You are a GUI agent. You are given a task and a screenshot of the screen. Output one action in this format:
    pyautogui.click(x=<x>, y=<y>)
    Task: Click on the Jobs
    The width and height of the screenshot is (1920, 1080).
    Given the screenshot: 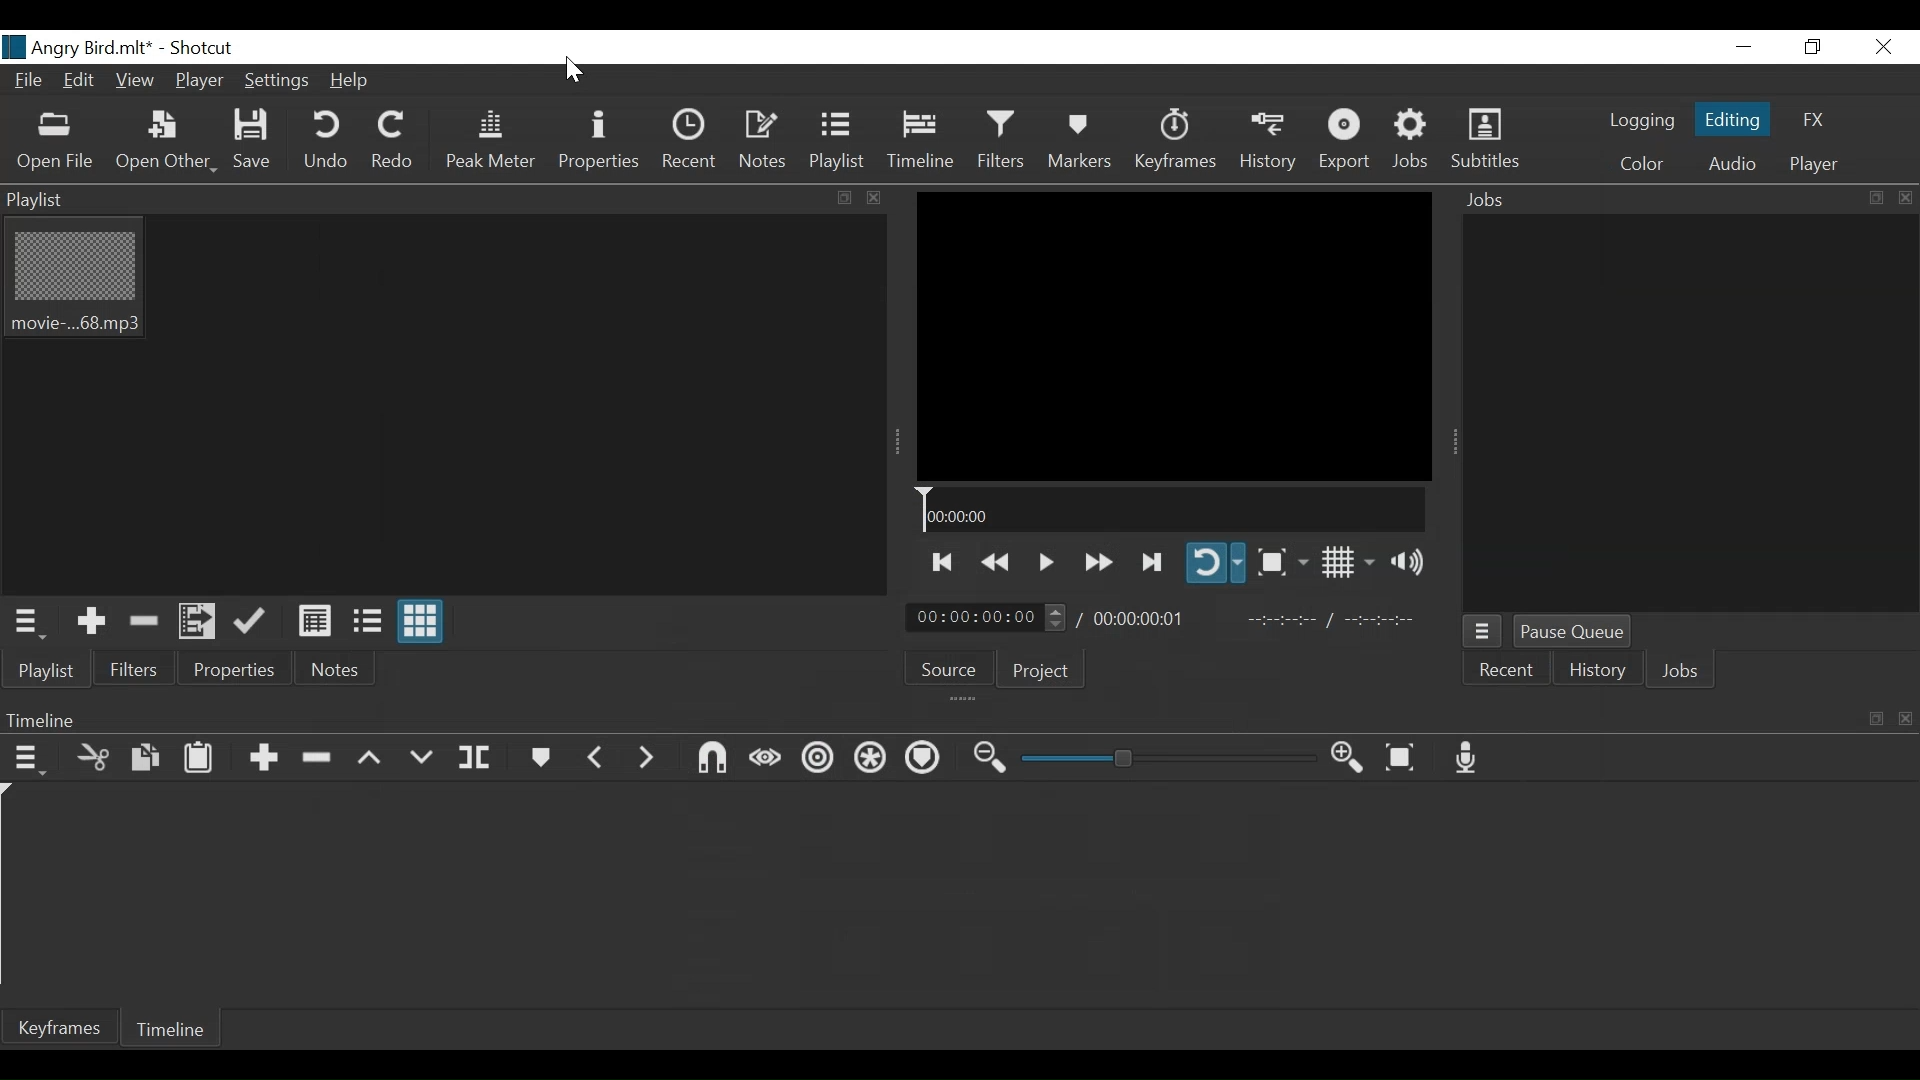 What is the action you would take?
    pyautogui.click(x=1654, y=200)
    